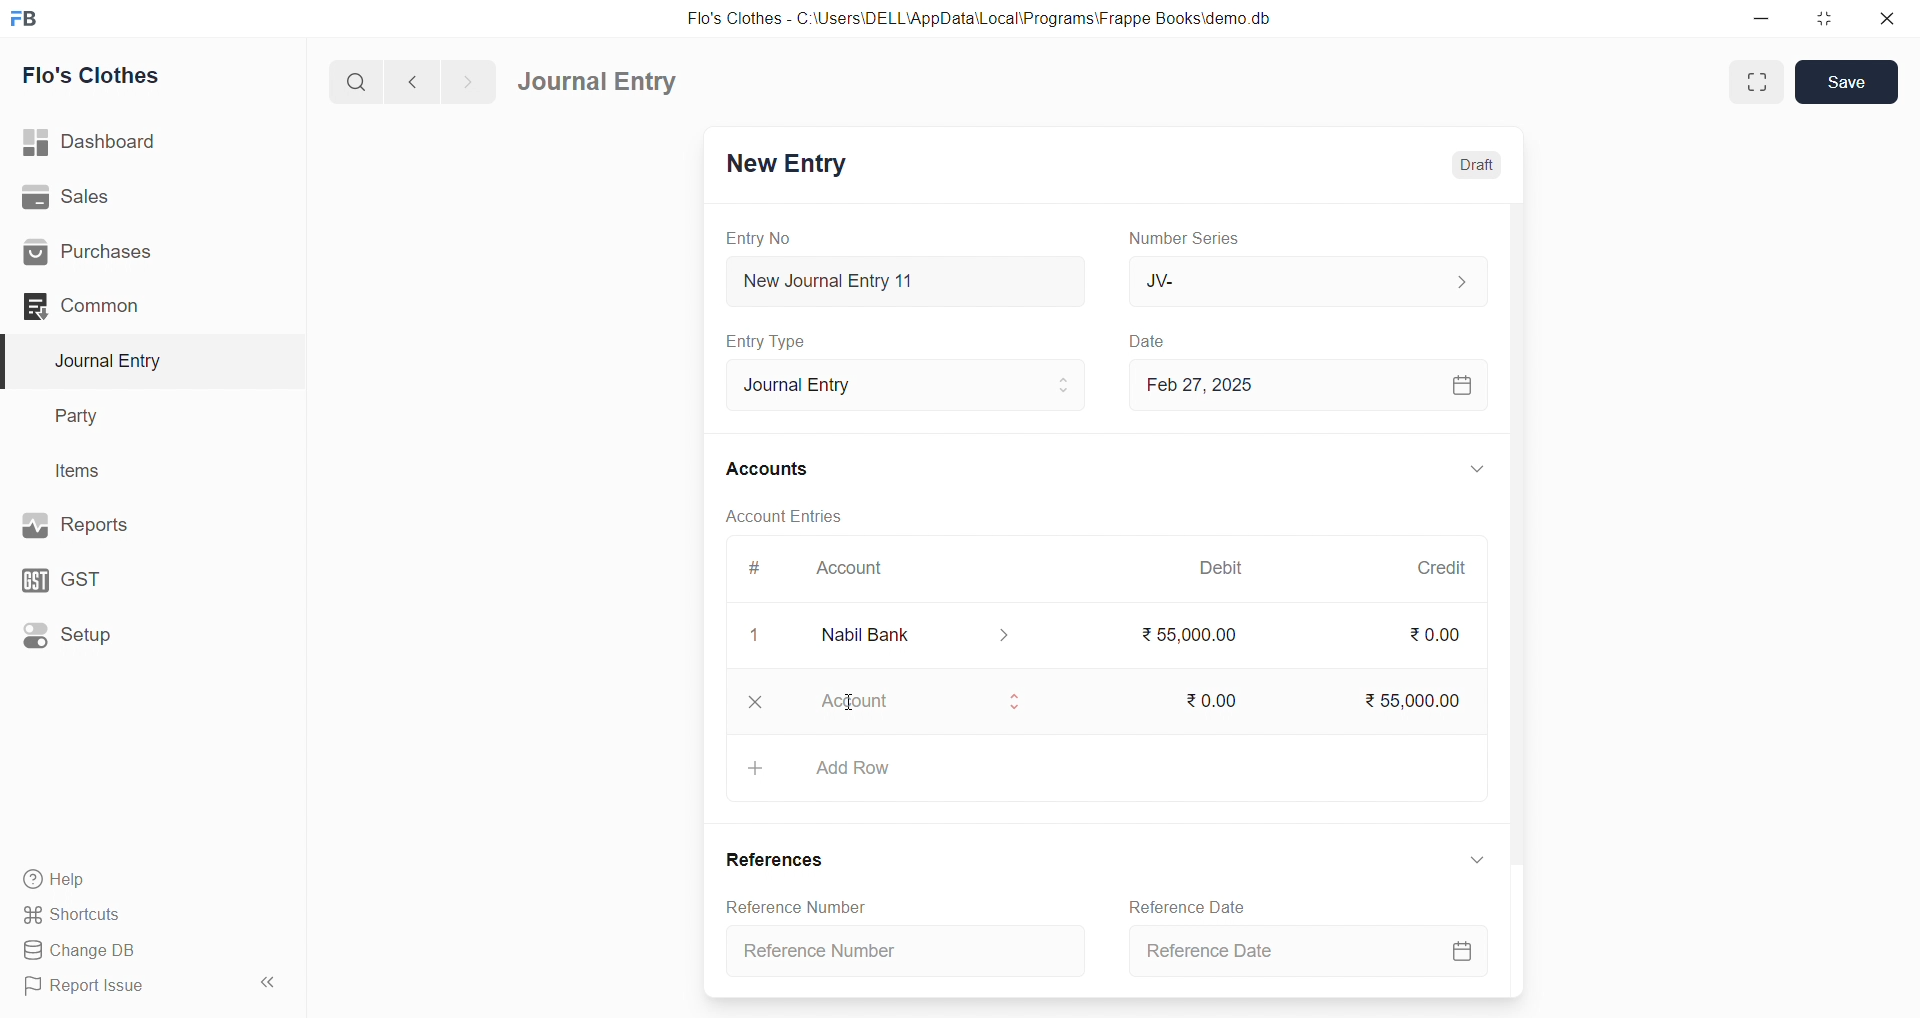 This screenshot has height=1018, width=1920. I want to click on Journal Entry, so click(114, 361).